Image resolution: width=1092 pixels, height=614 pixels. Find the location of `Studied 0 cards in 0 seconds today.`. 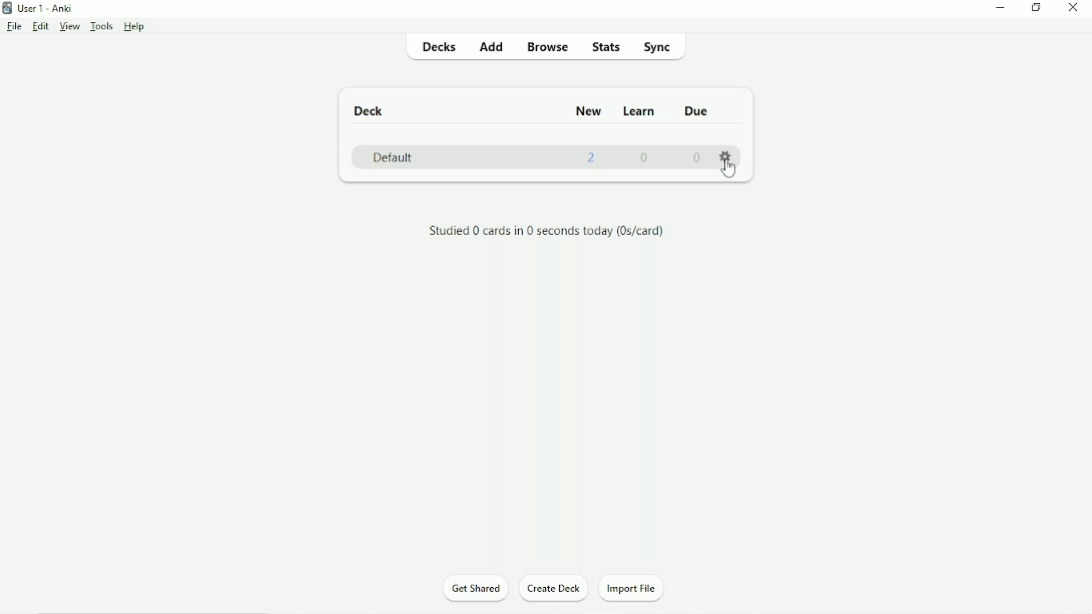

Studied 0 cards in 0 seconds today. is located at coordinates (545, 232).